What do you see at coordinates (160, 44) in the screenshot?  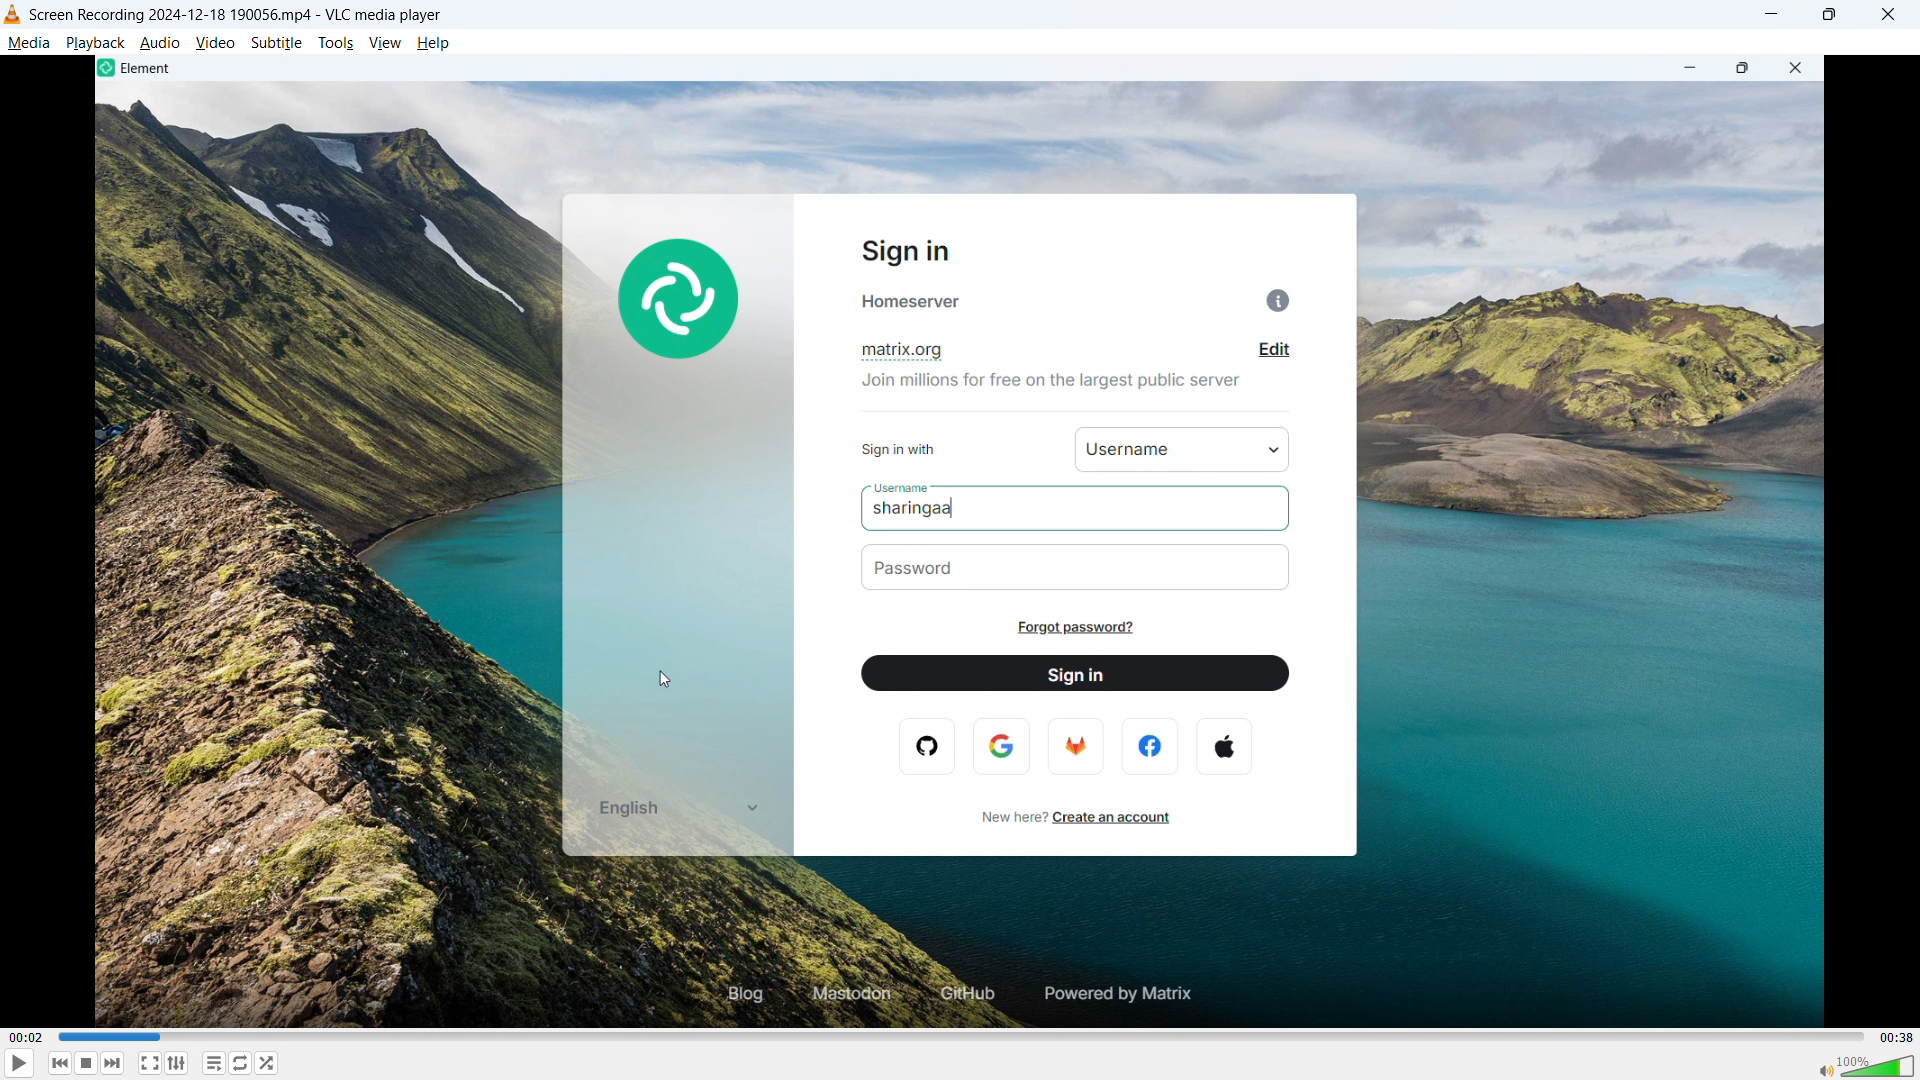 I see `Audio ` at bounding box center [160, 44].